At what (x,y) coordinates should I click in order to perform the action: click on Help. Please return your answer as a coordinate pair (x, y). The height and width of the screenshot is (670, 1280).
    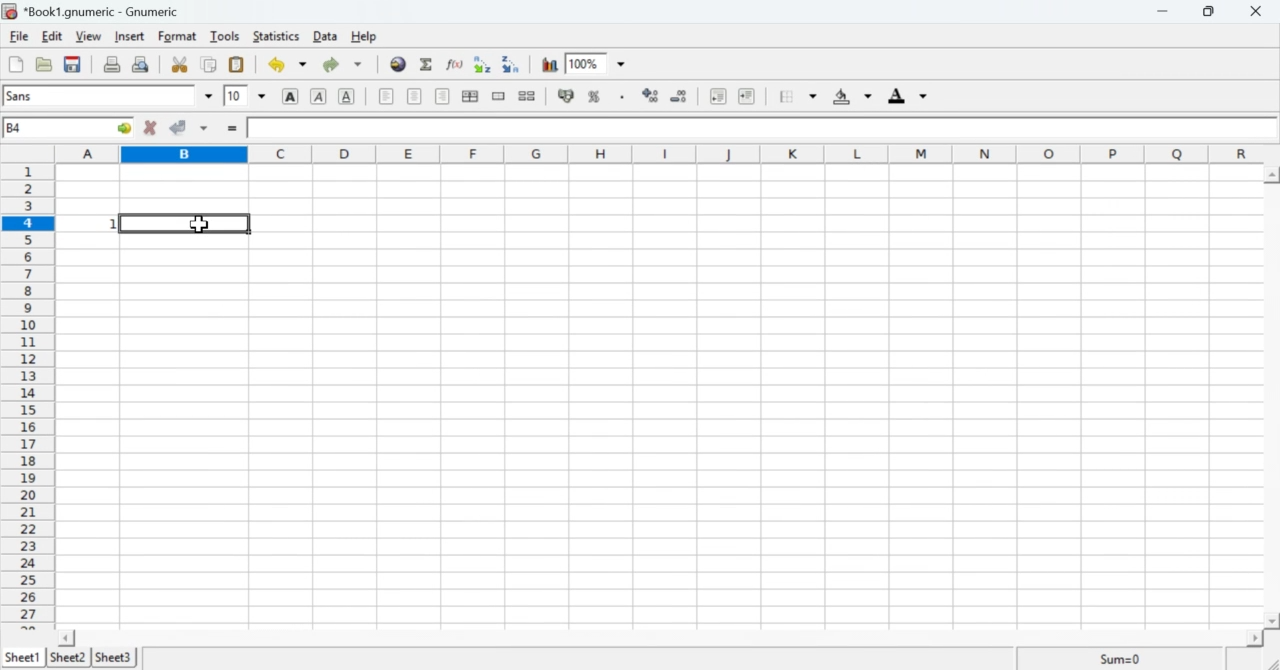
    Looking at the image, I should click on (370, 37).